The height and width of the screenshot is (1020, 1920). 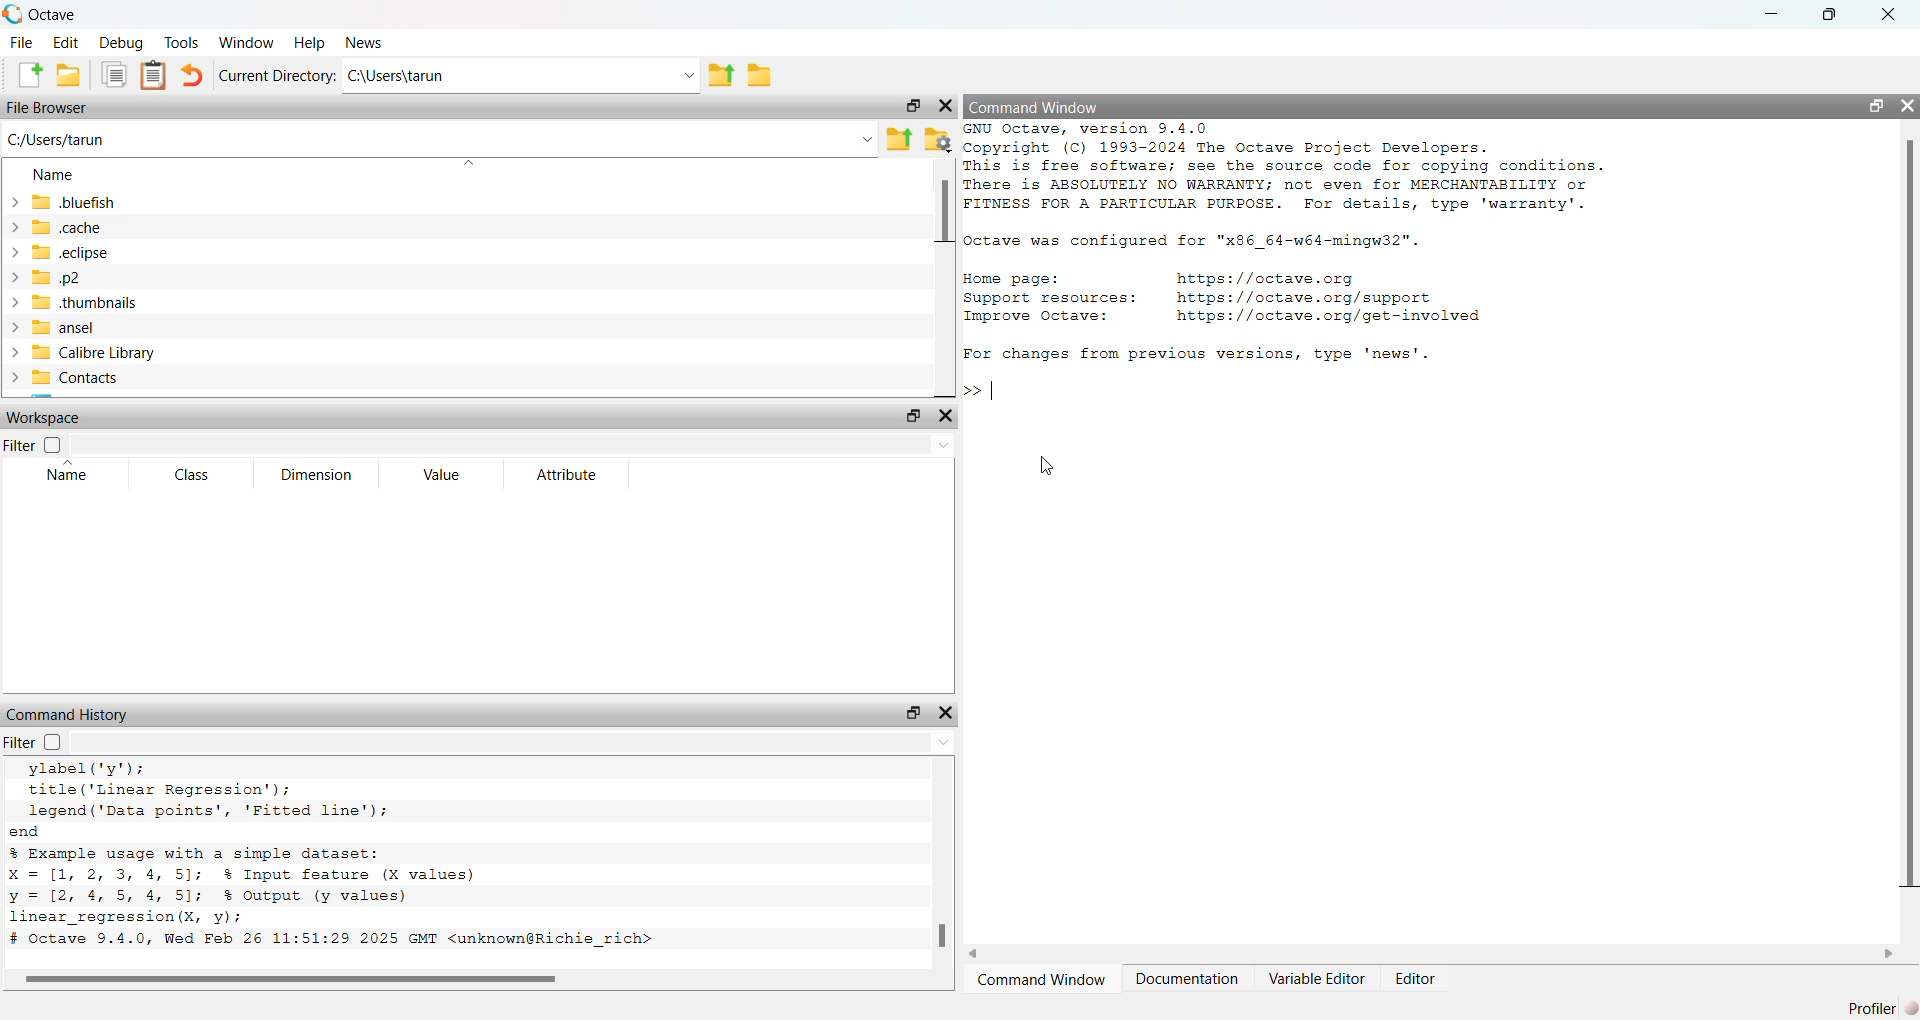 What do you see at coordinates (277, 887) in the screenshot?
I see `code for linear regression with simple dataset` at bounding box center [277, 887].